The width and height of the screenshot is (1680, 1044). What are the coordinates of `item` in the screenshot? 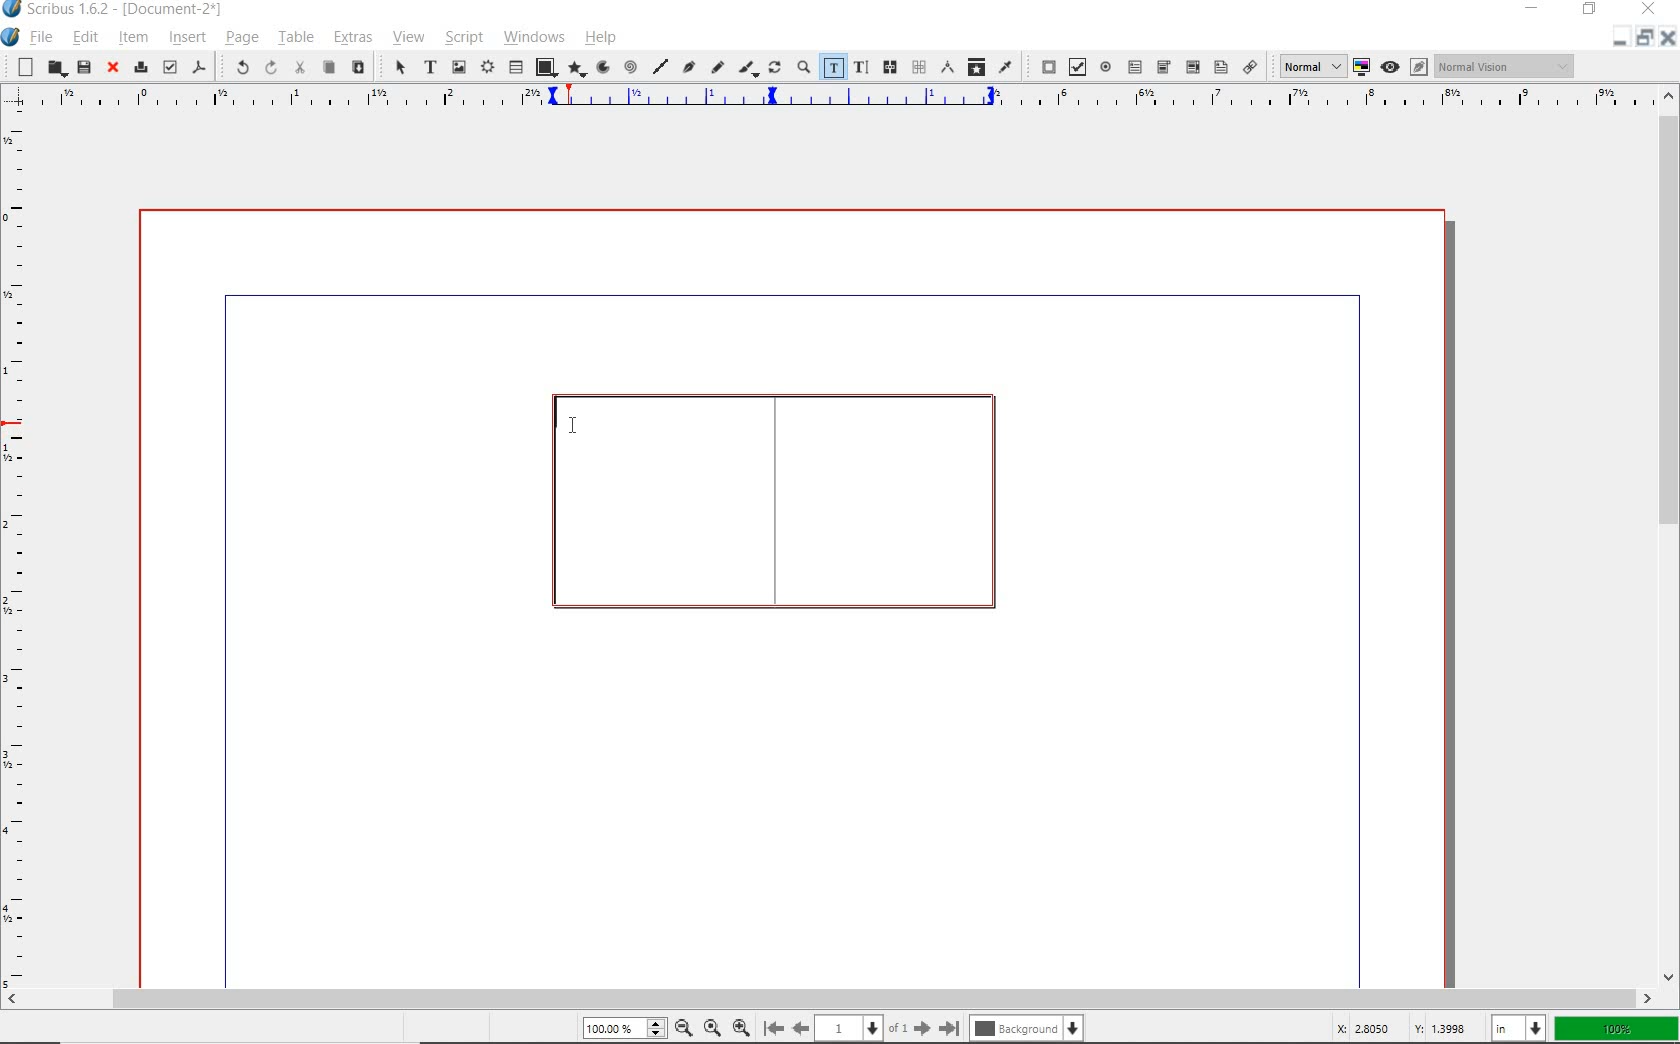 It's located at (136, 38).